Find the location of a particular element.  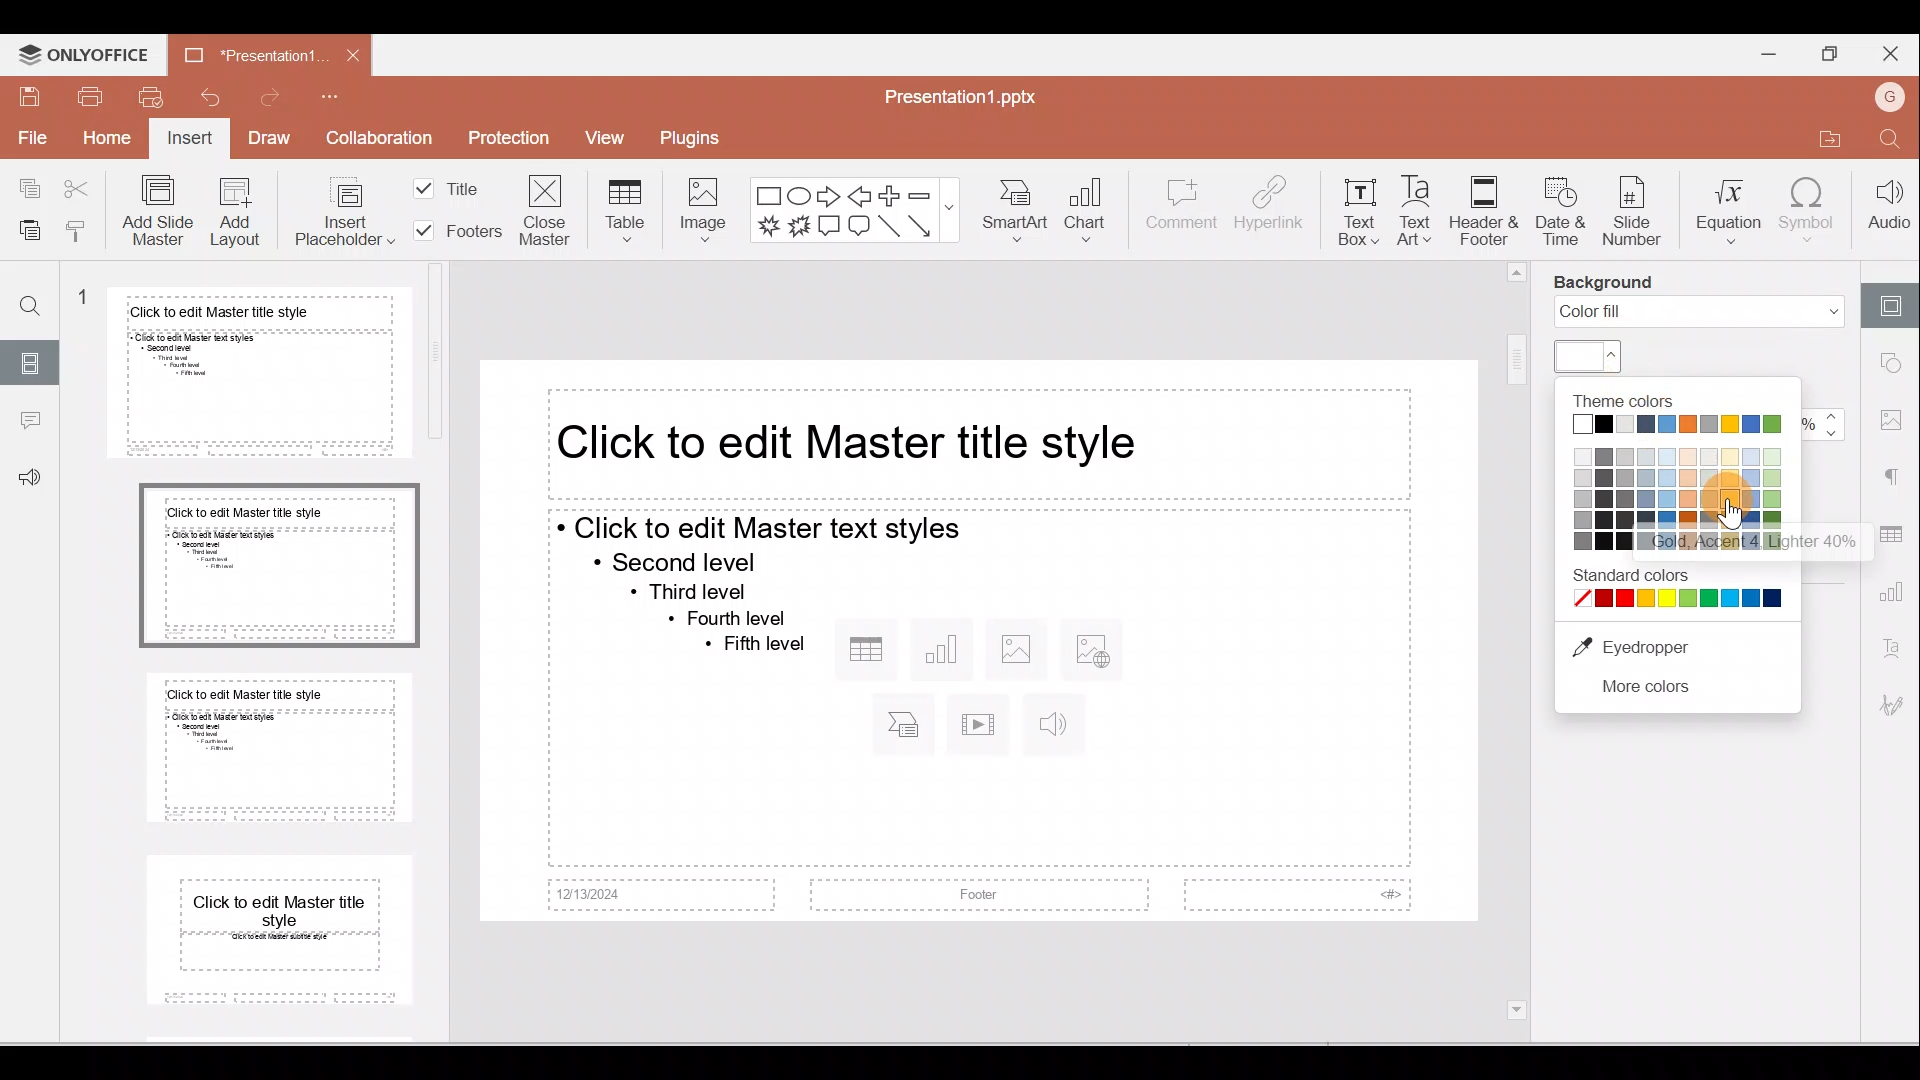

Draw is located at coordinates (271, 141).